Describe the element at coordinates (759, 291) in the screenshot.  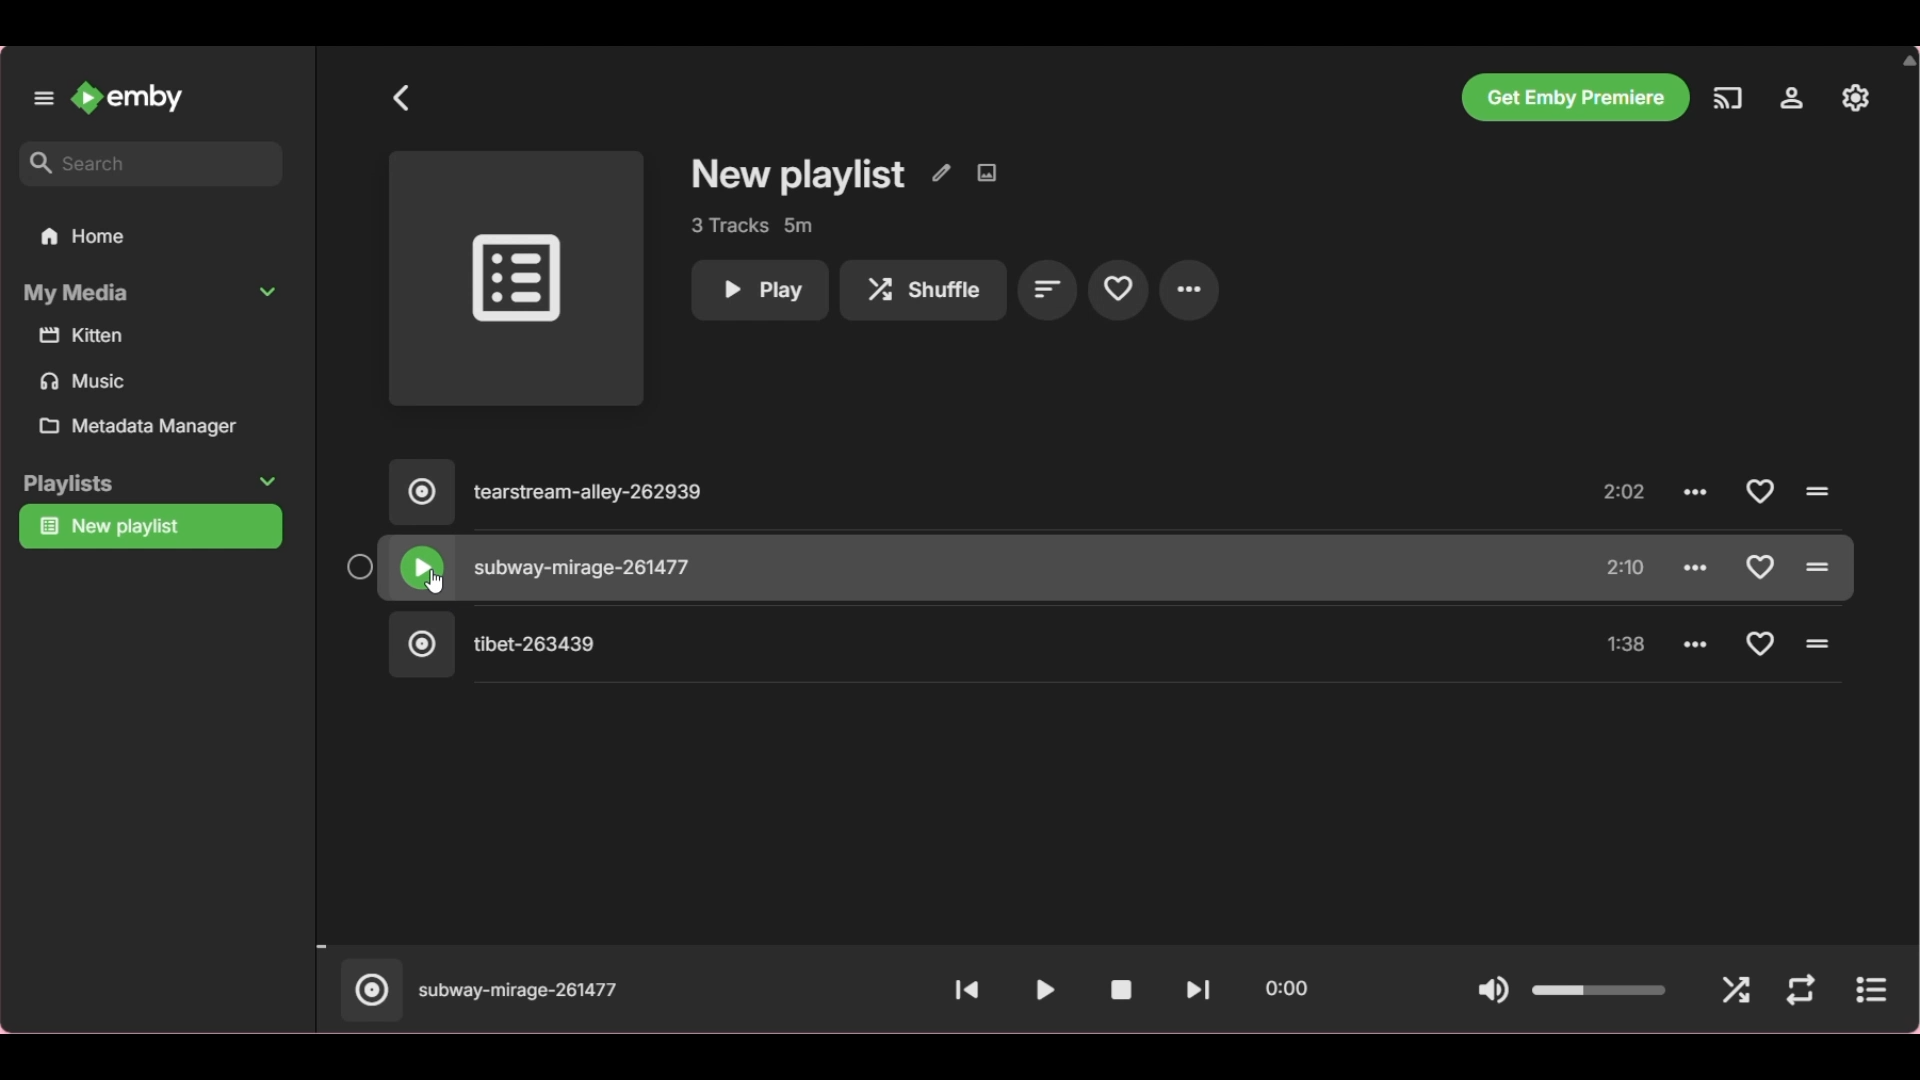
I see `Play` at that location.